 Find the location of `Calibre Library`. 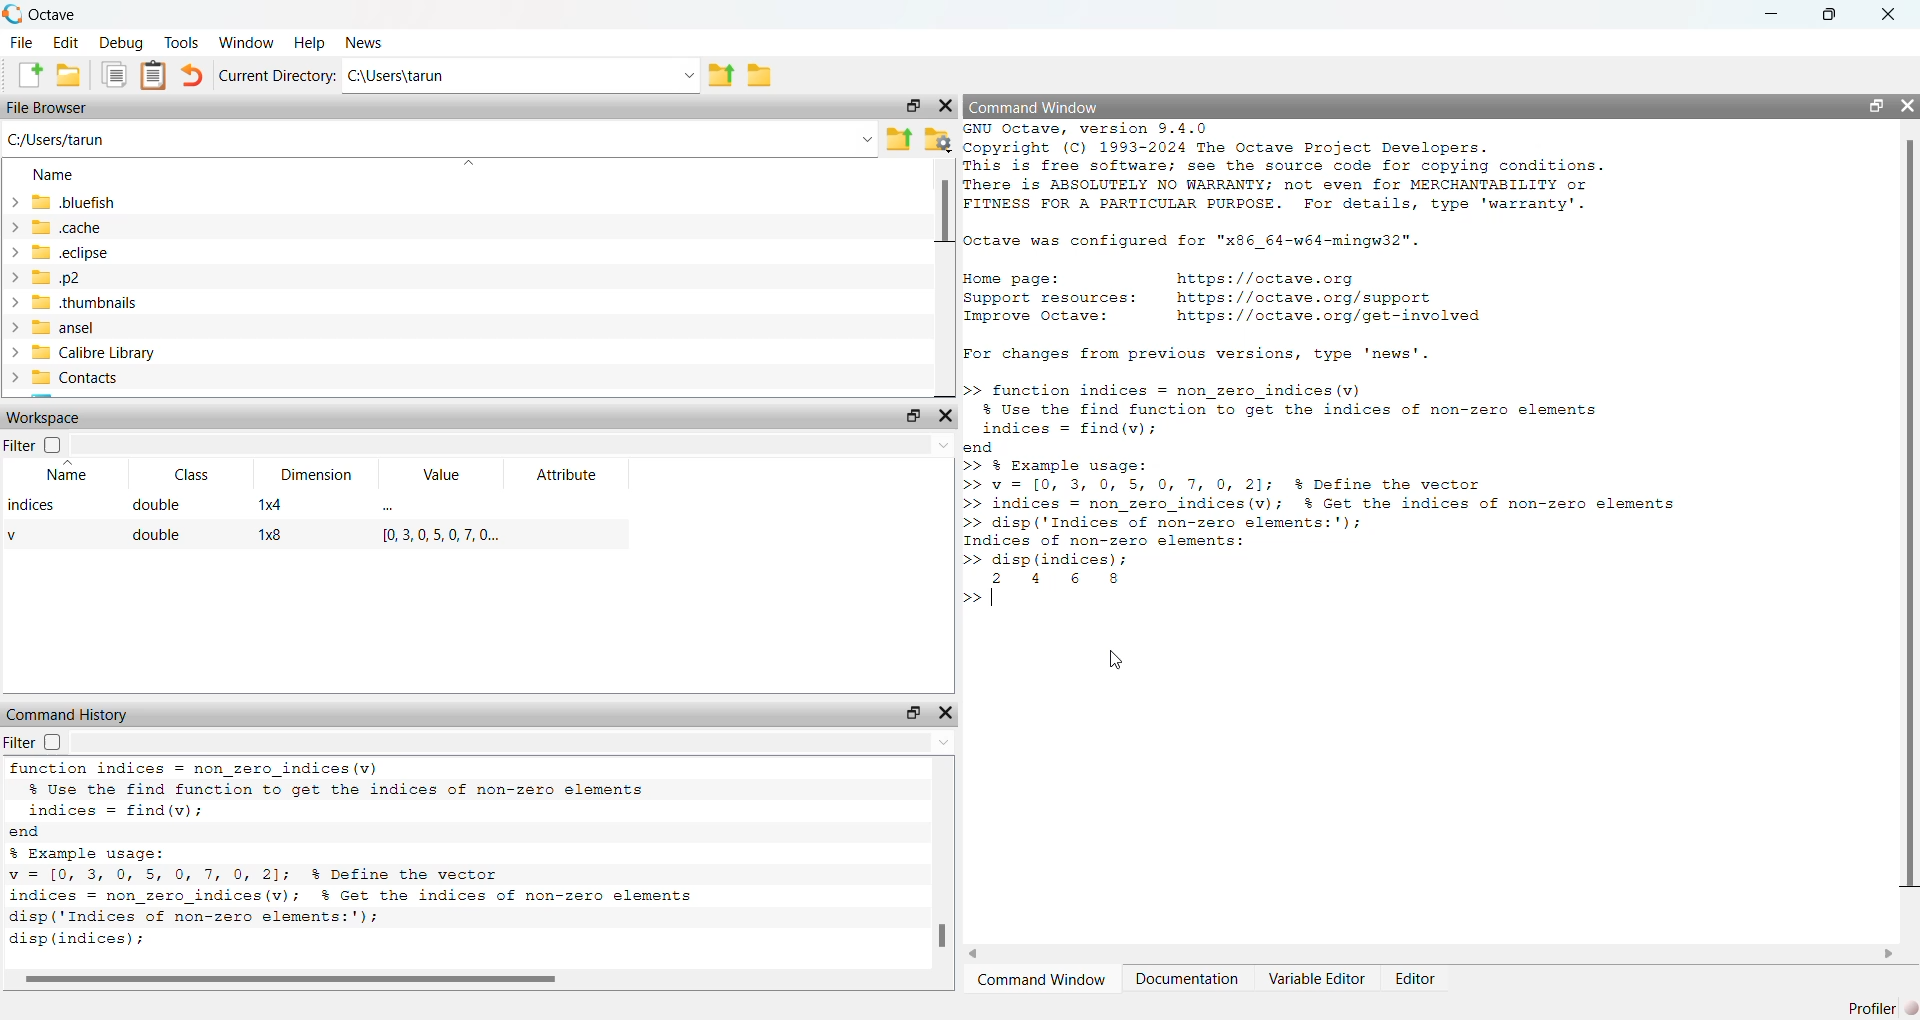

Calibre Library is located at coordinates (87, 354).